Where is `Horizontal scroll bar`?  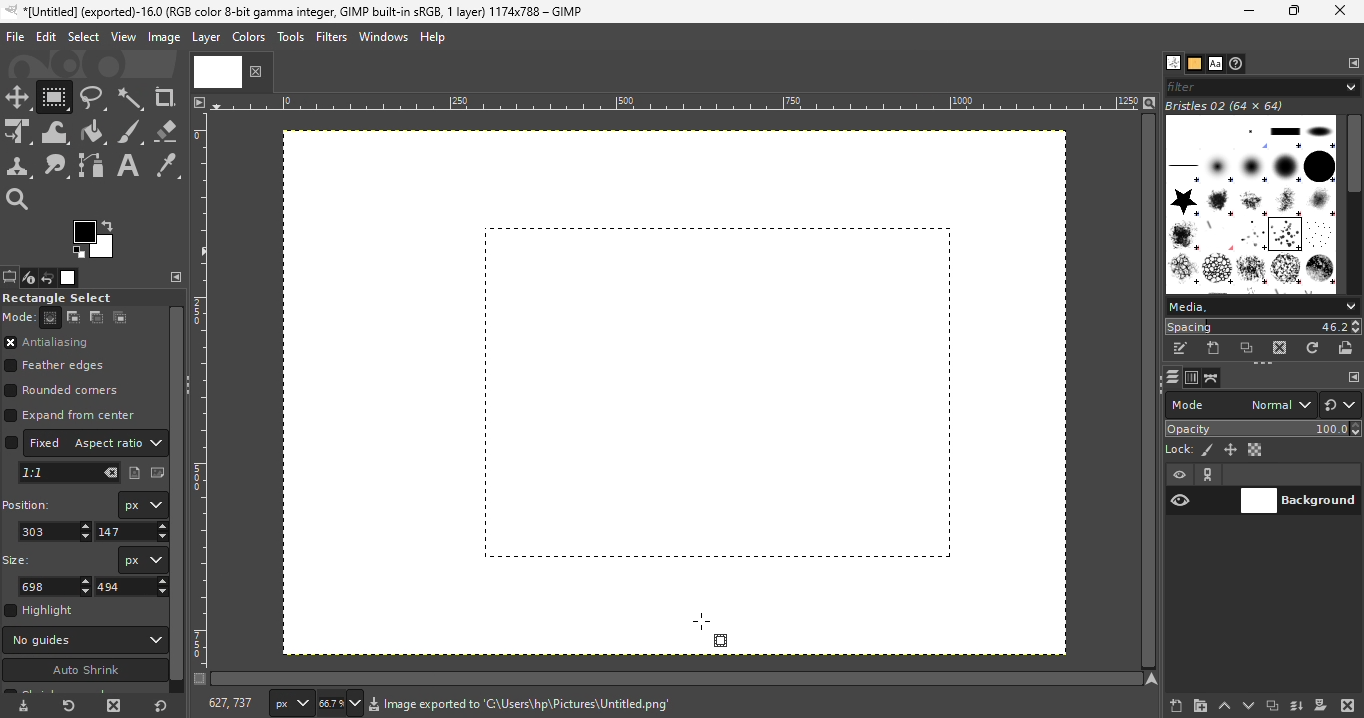
Horizontal scroll bar is located at coordinates (1355, 205).